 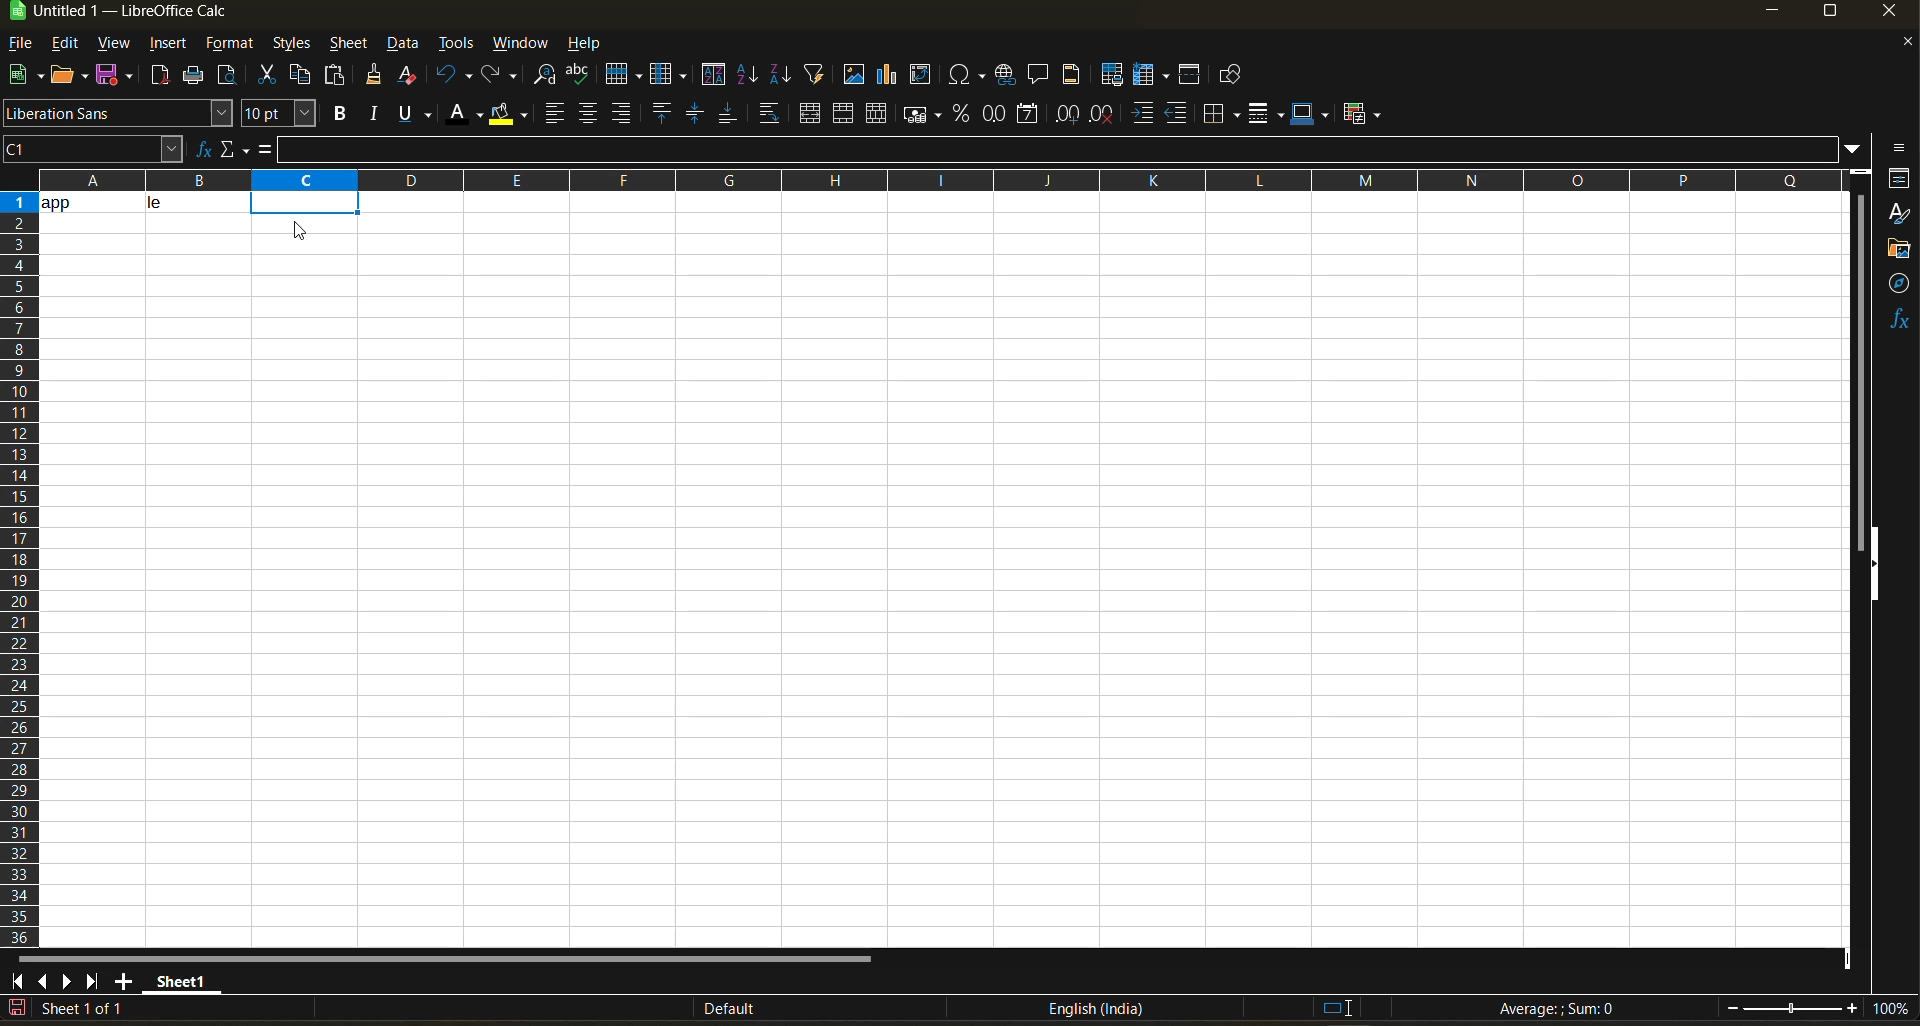 What do you see at coordinates (1900, 178) in the screenshot?
I see `properties` at bounding box center [1900, 178].